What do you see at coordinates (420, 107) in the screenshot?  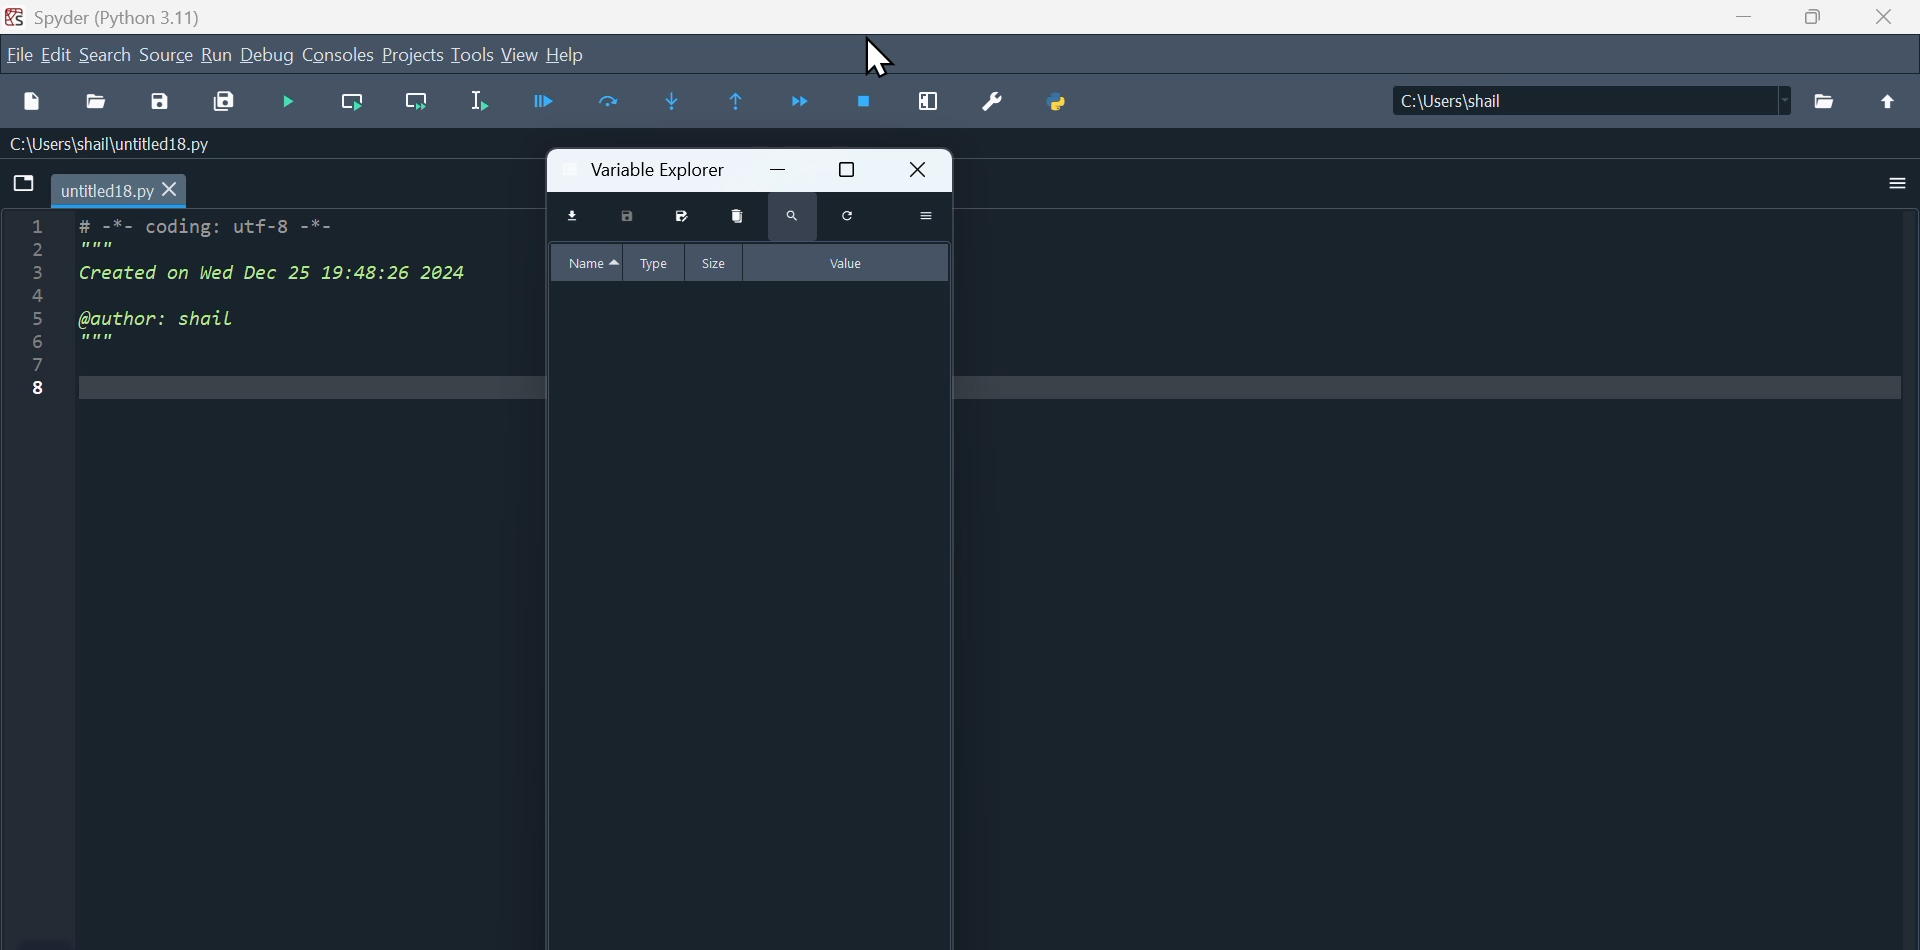 I see `Run Current Cell and go to the next one` at bounding box center [420, 107].